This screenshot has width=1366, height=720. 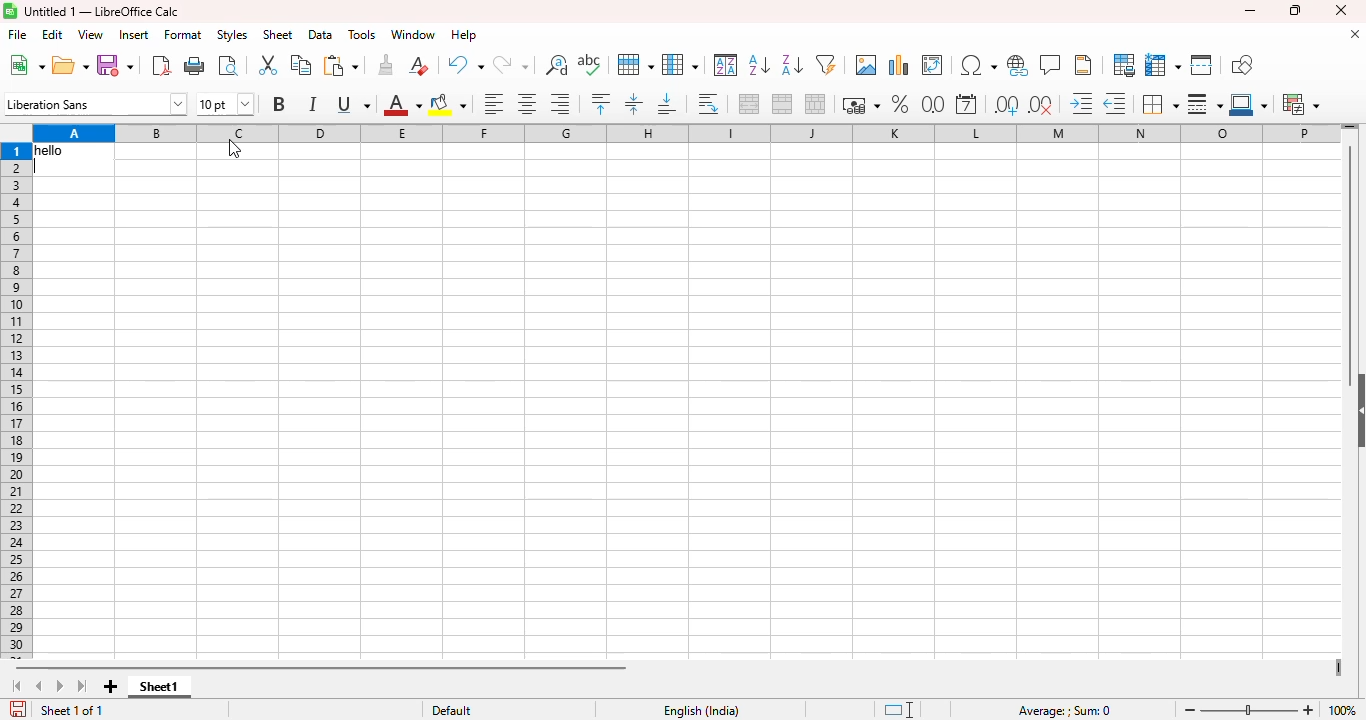 What do you see at coordinates (589, 64) in the screenshot?
I see `spelling` at bounding box center [589, 64].